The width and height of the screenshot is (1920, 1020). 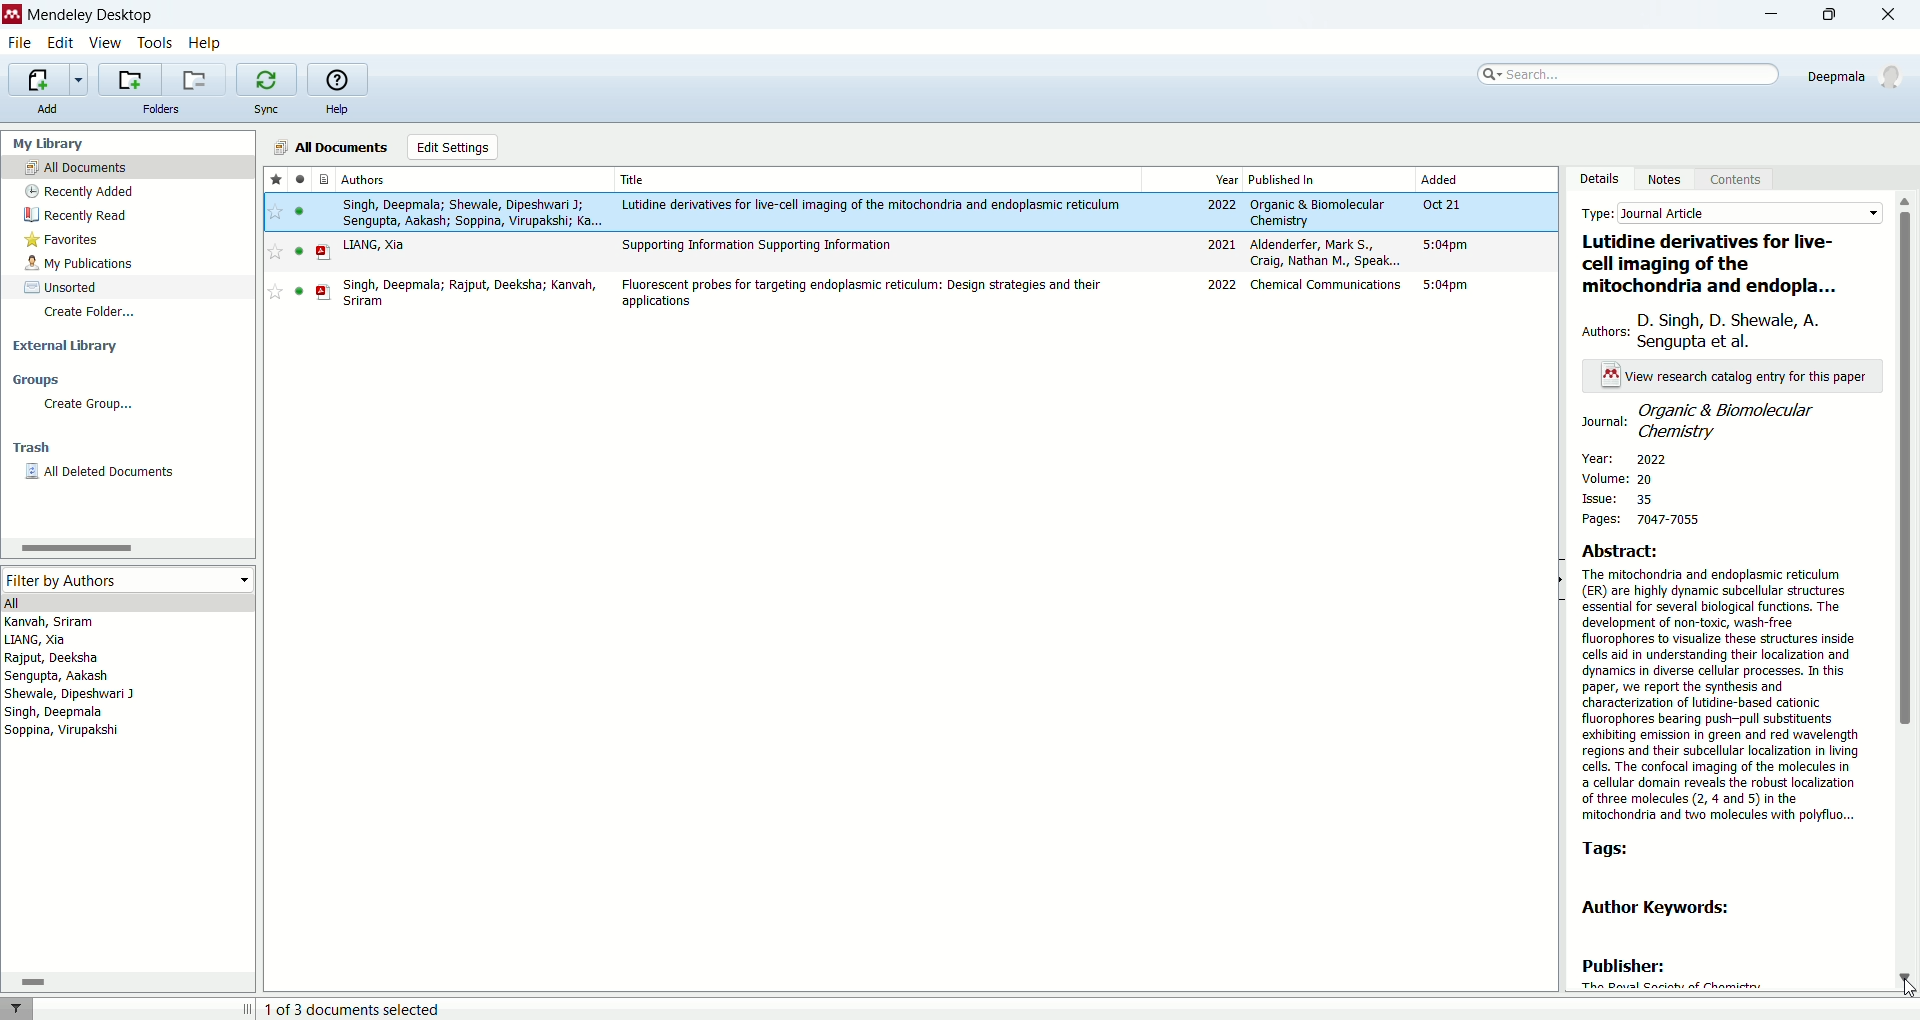 I want to click on publisher: , so click(x=1624, y=967).